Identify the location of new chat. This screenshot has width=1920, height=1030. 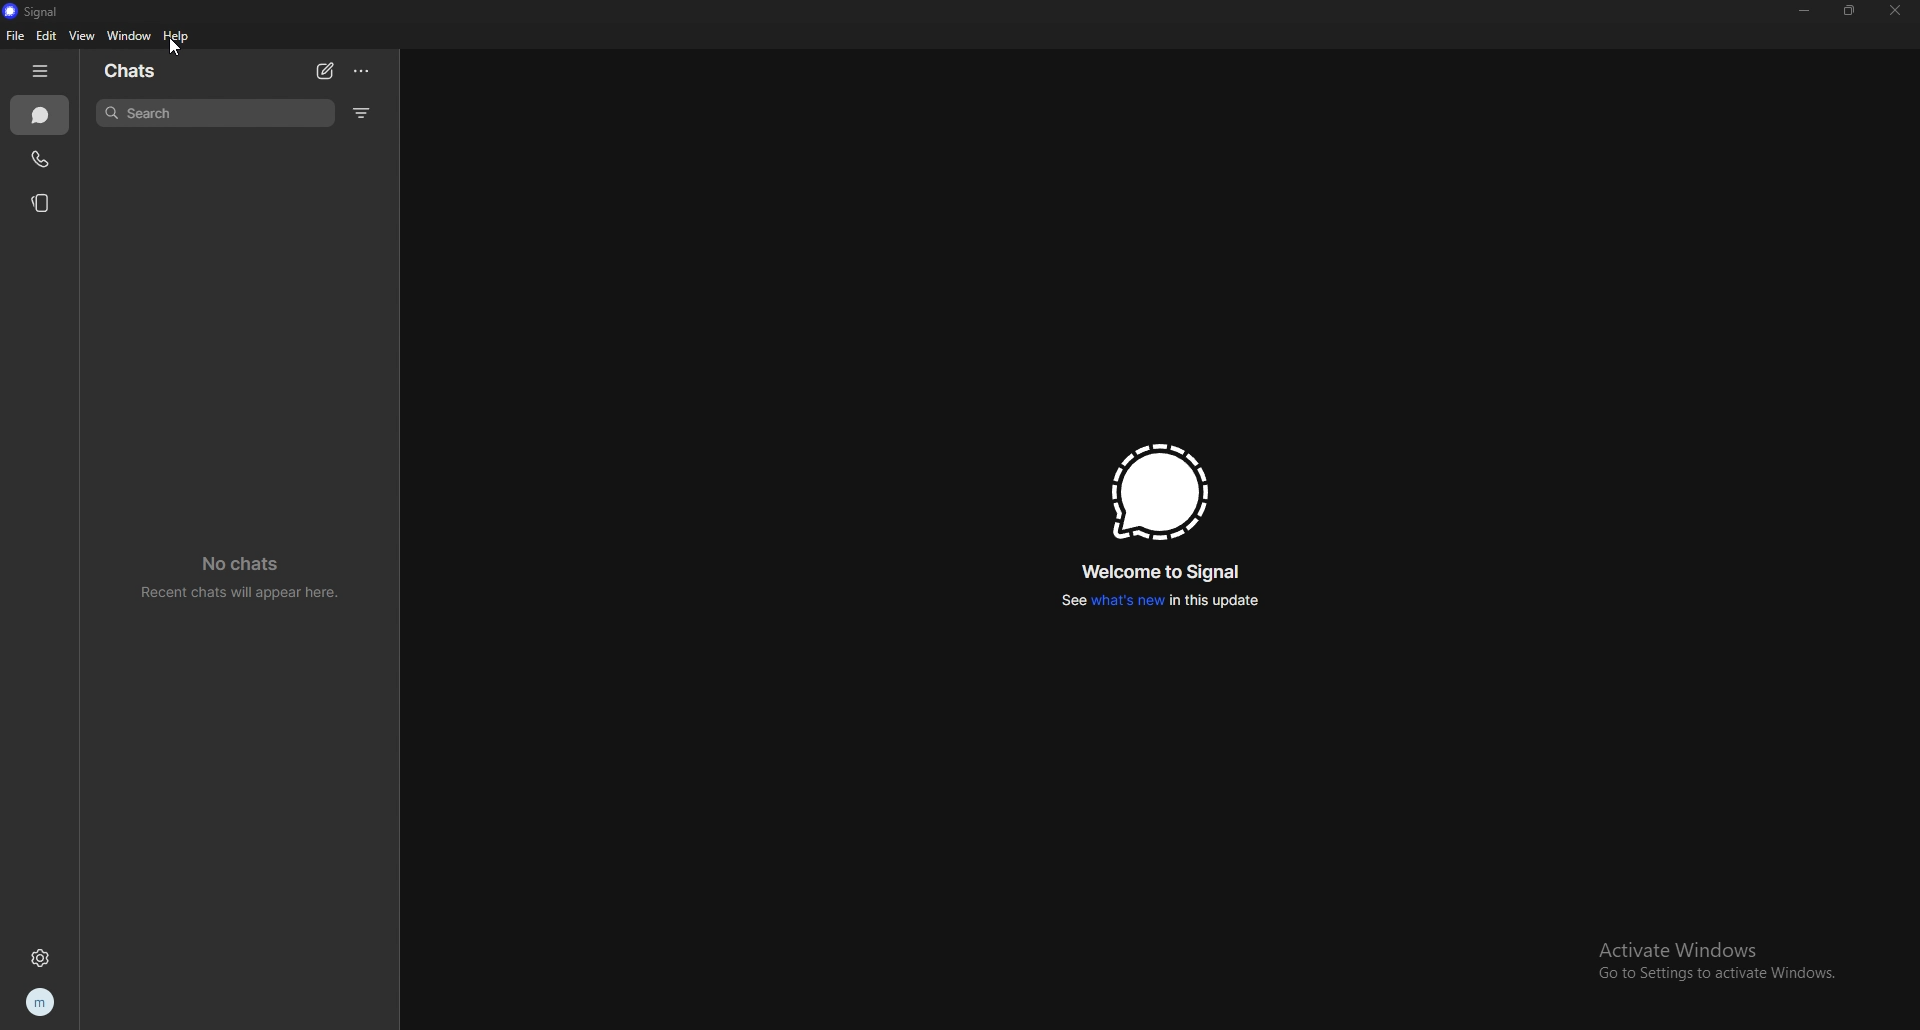
(325, 72).